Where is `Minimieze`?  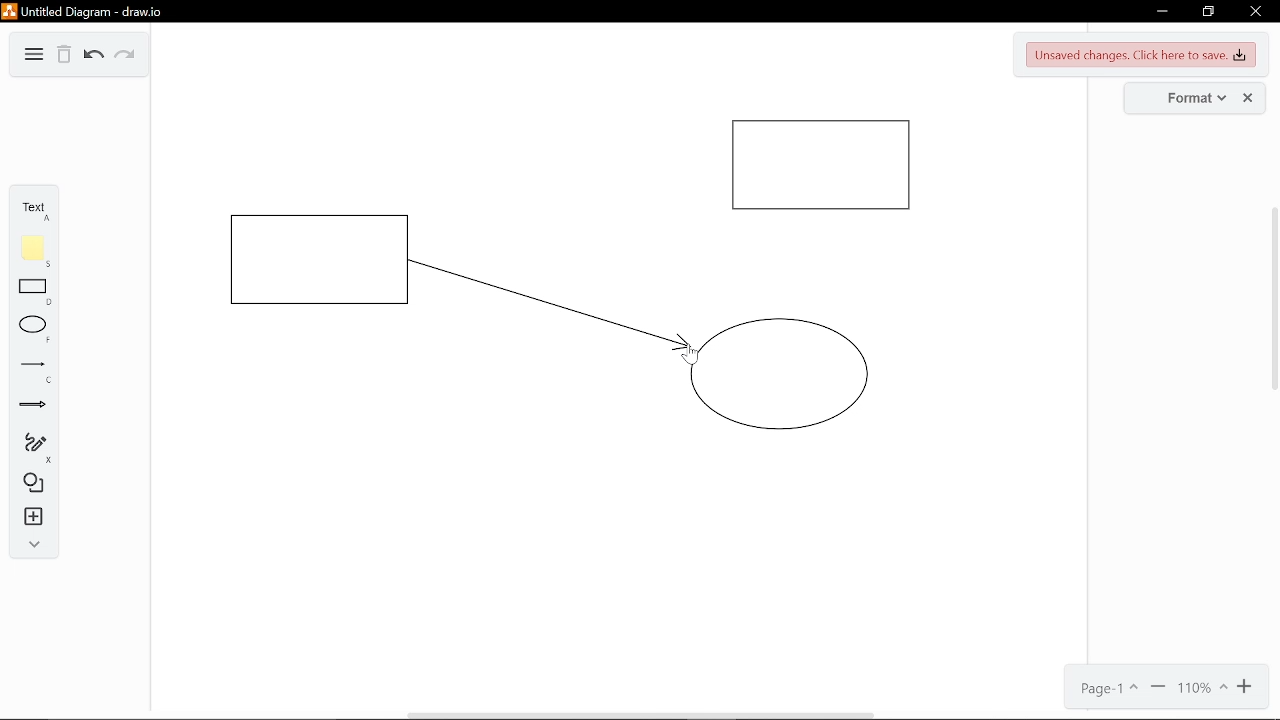
Minimieze is located at coordinates (1161, 12).